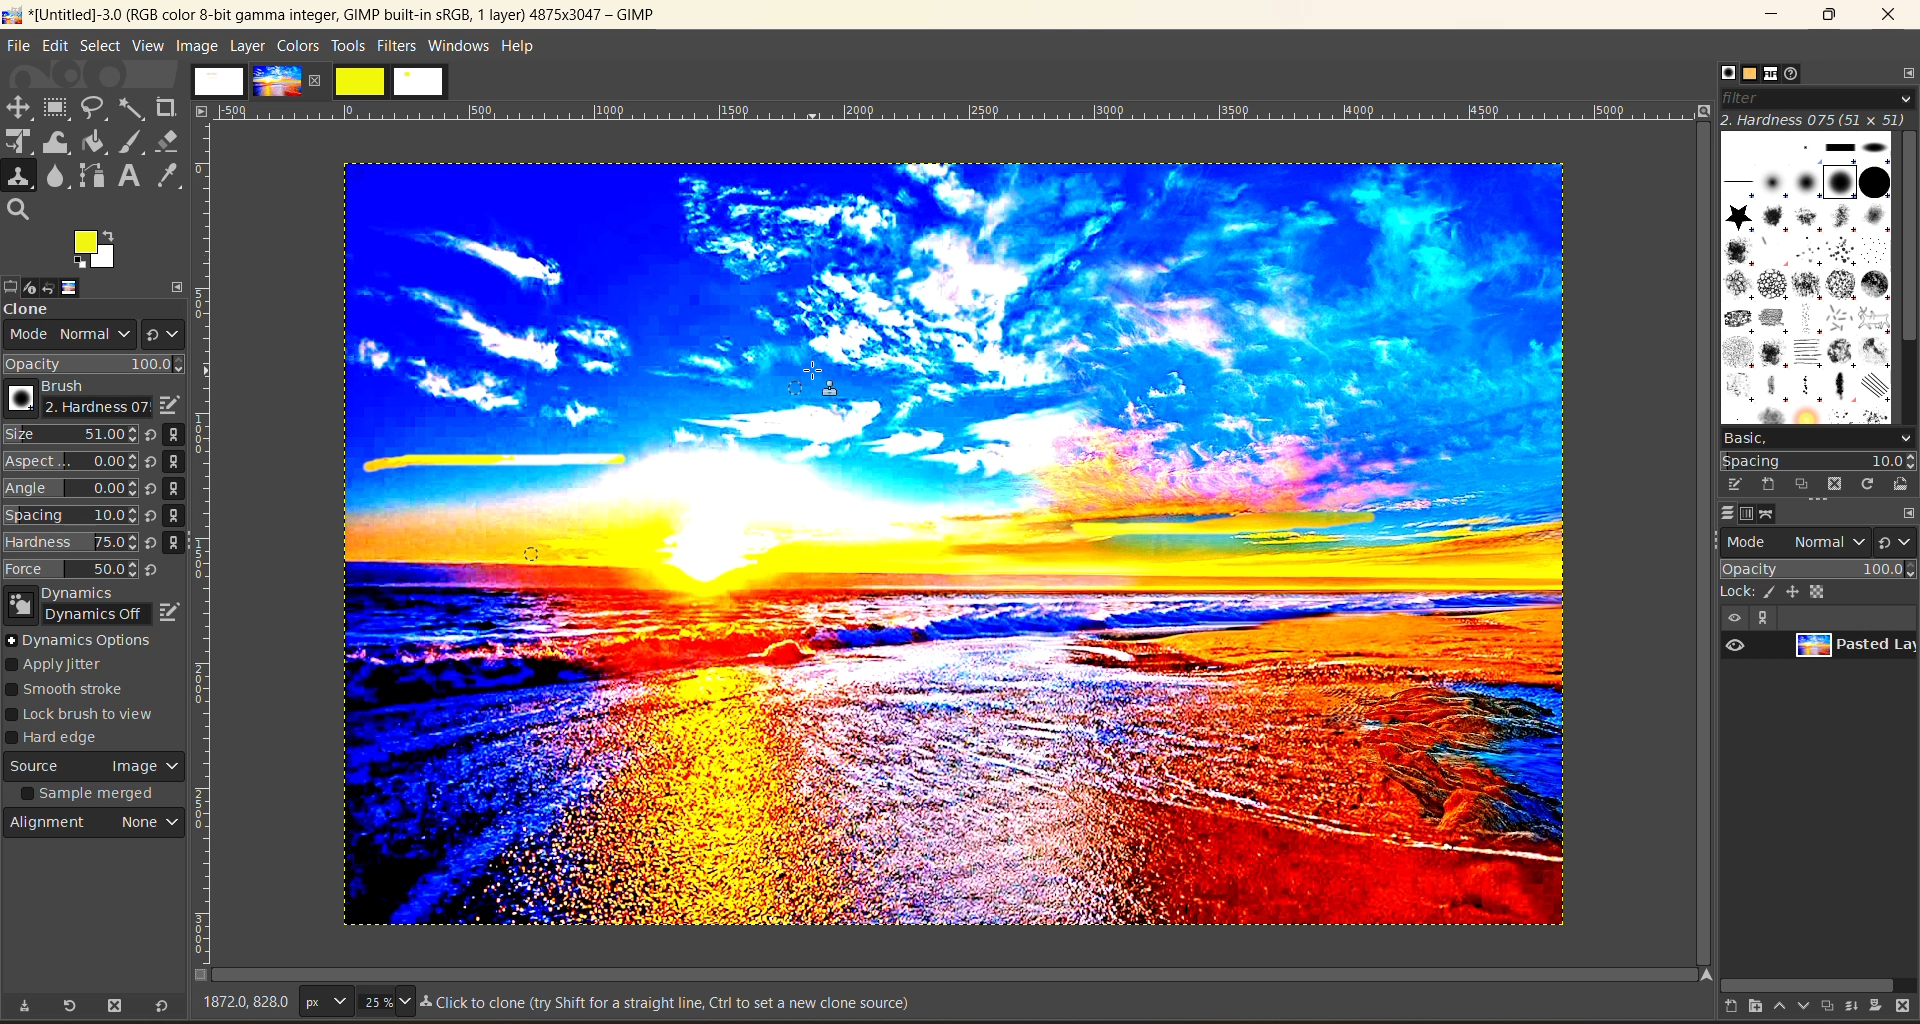 The height and width of the screenshot is (1024, 1920). Describe the element at coordinates (1797, 540) in the screenshot. I see `mode` at that location.